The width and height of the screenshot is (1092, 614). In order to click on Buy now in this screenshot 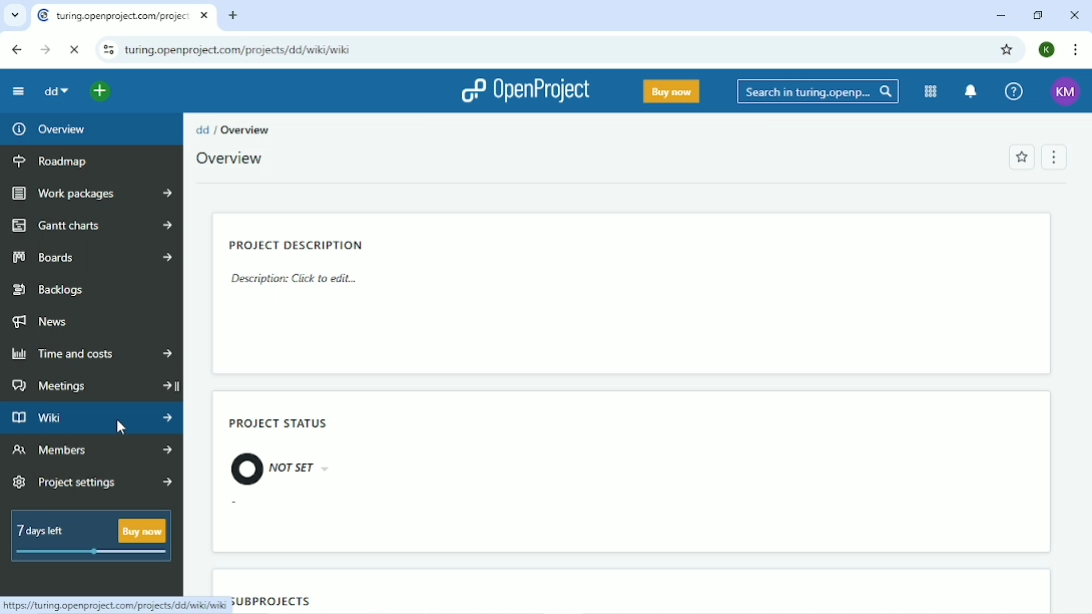, I will do `click(670, 91)`.